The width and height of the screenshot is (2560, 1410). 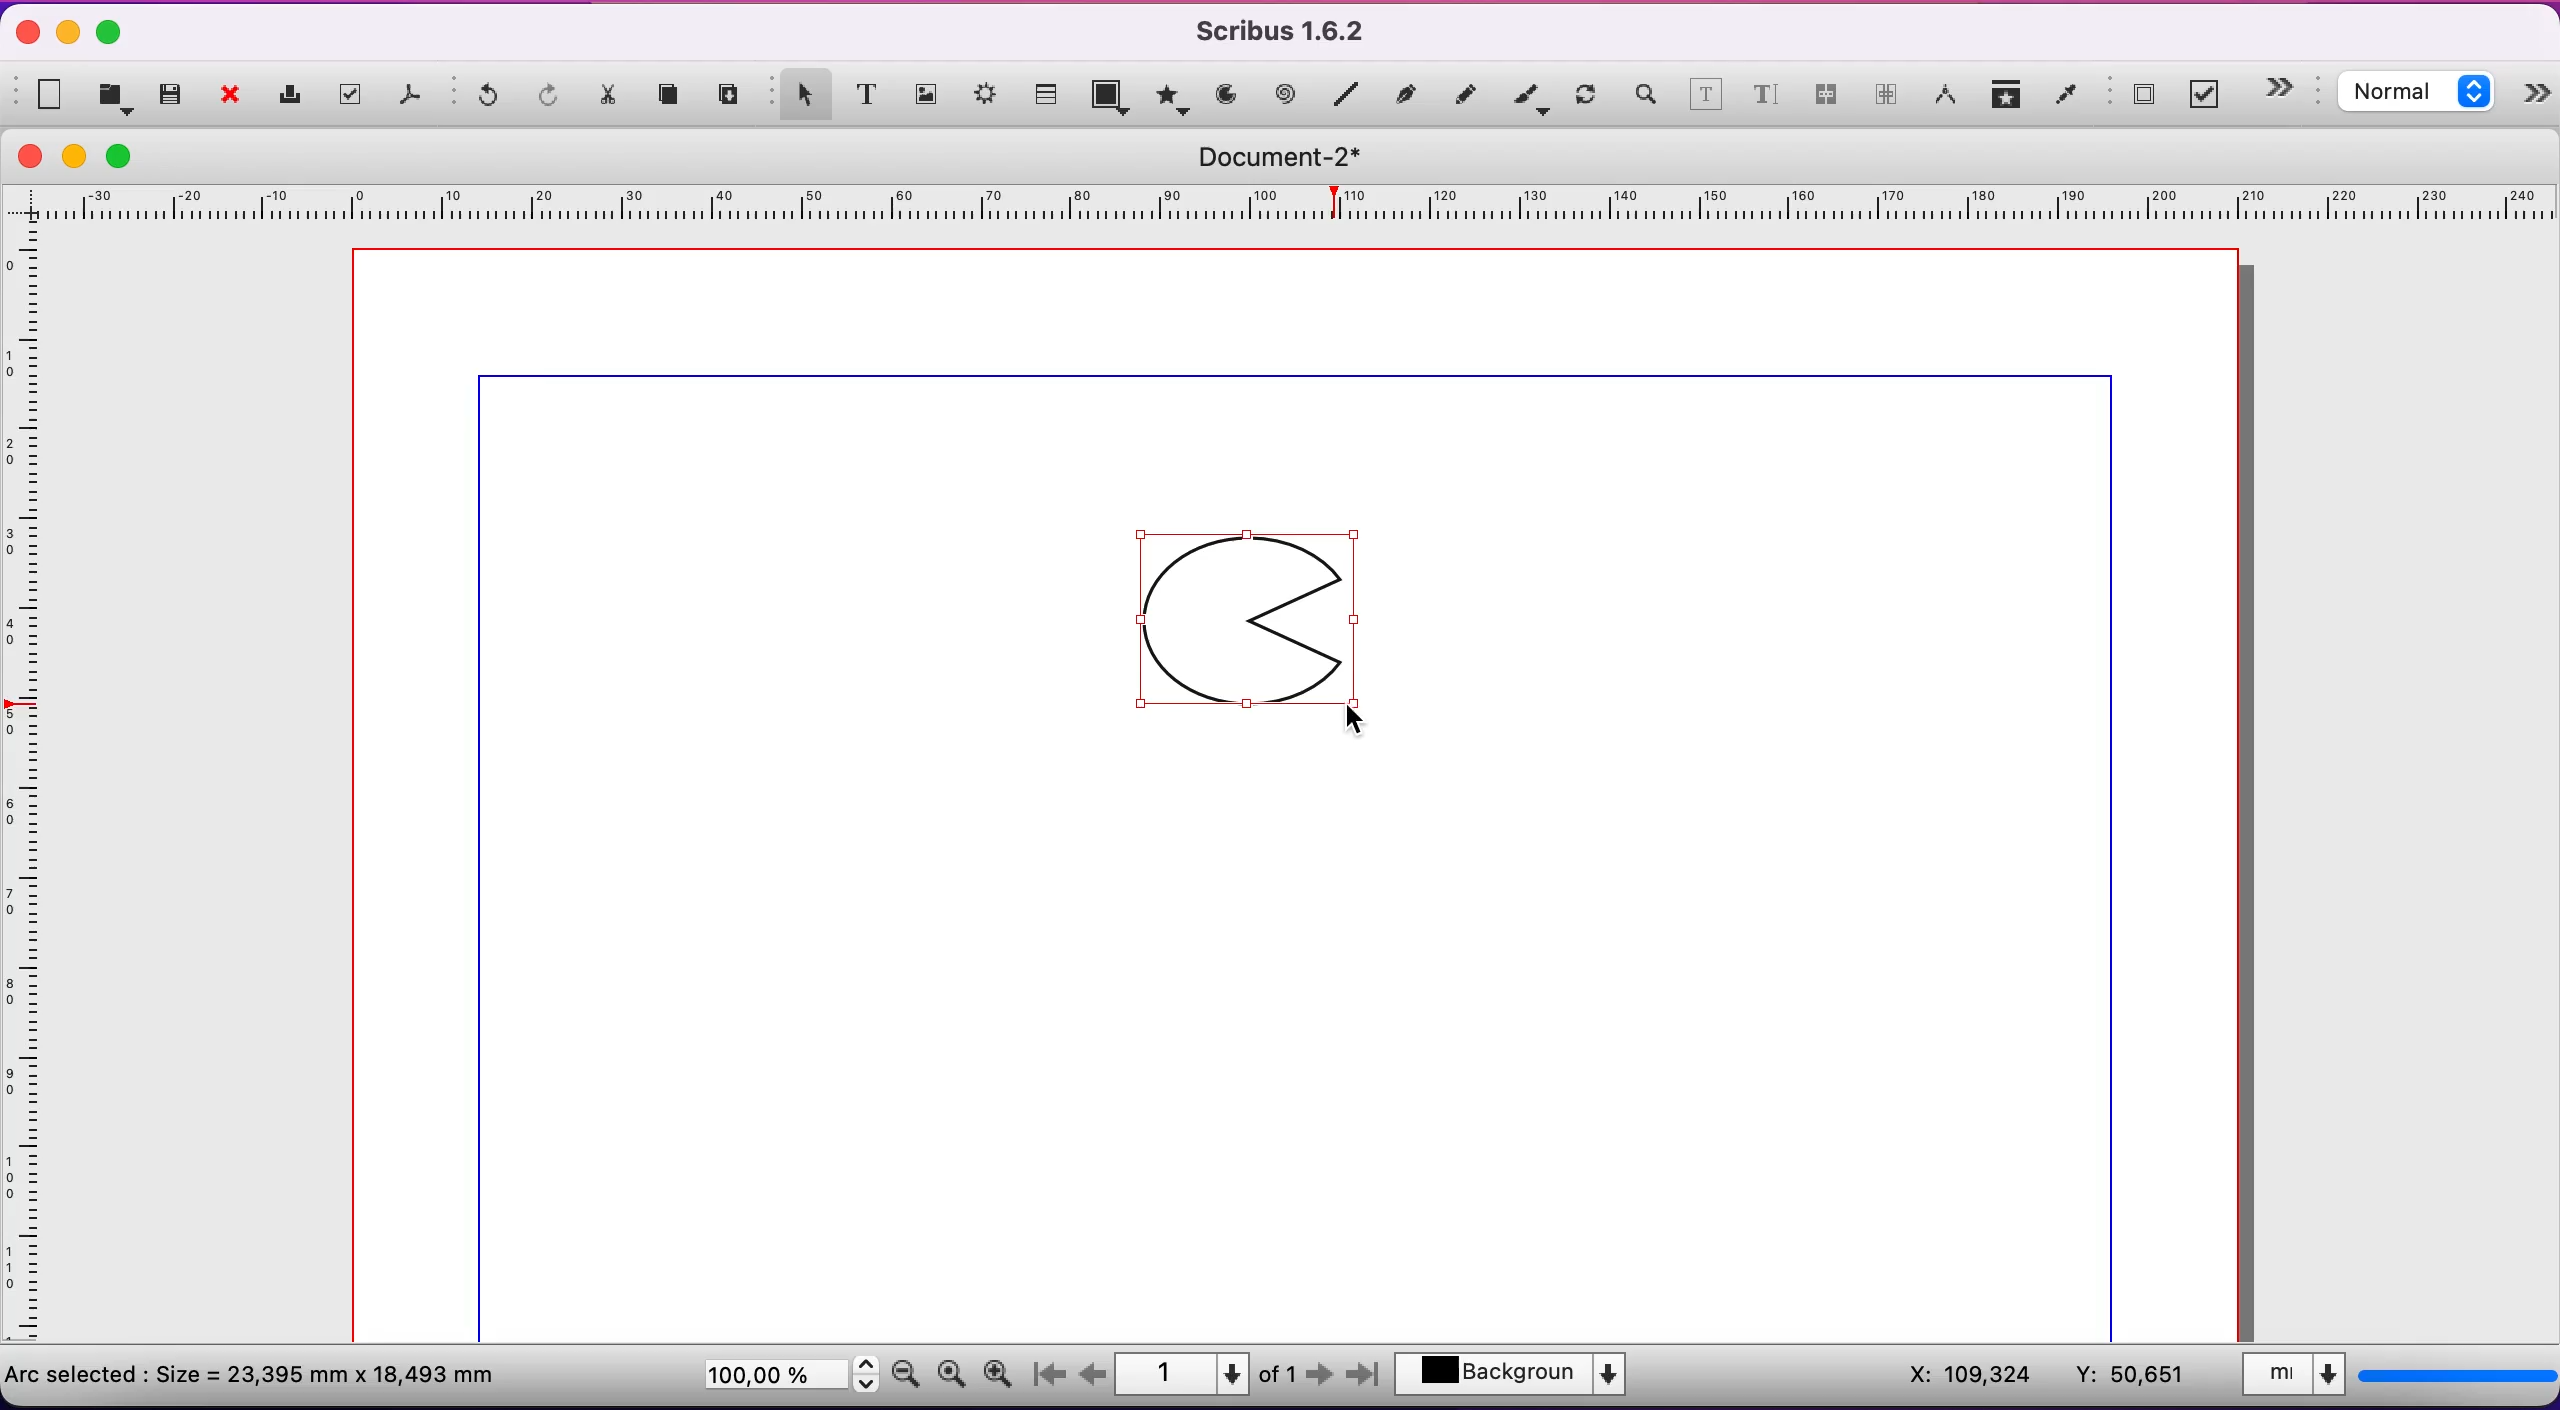 What do you see at coordinates (2008, 98) in the screenshot?
I see `copy item properties` at bounding box center [2008, 98].